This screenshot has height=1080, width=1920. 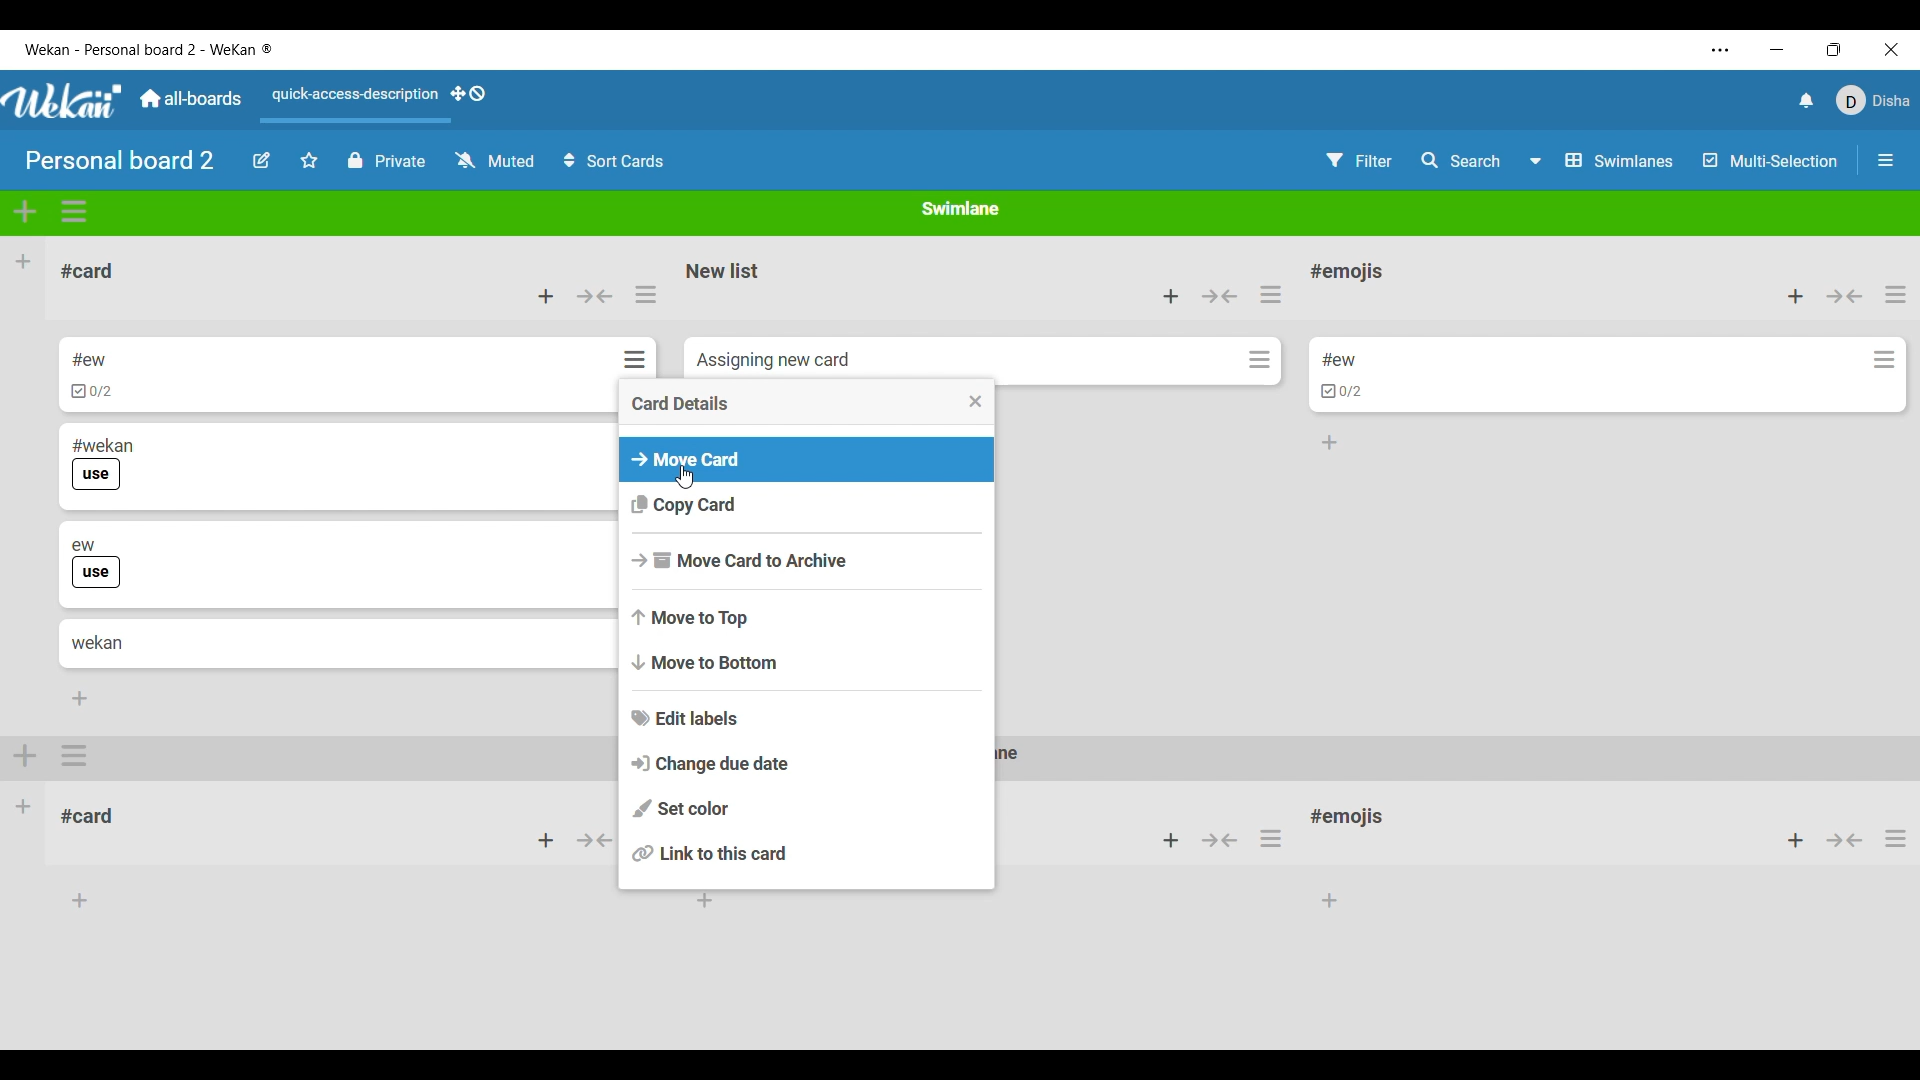 What do you see at coordinates (1602, 161) in the screenshot?
I see `Board view options` at bounding box center [1602, 161].